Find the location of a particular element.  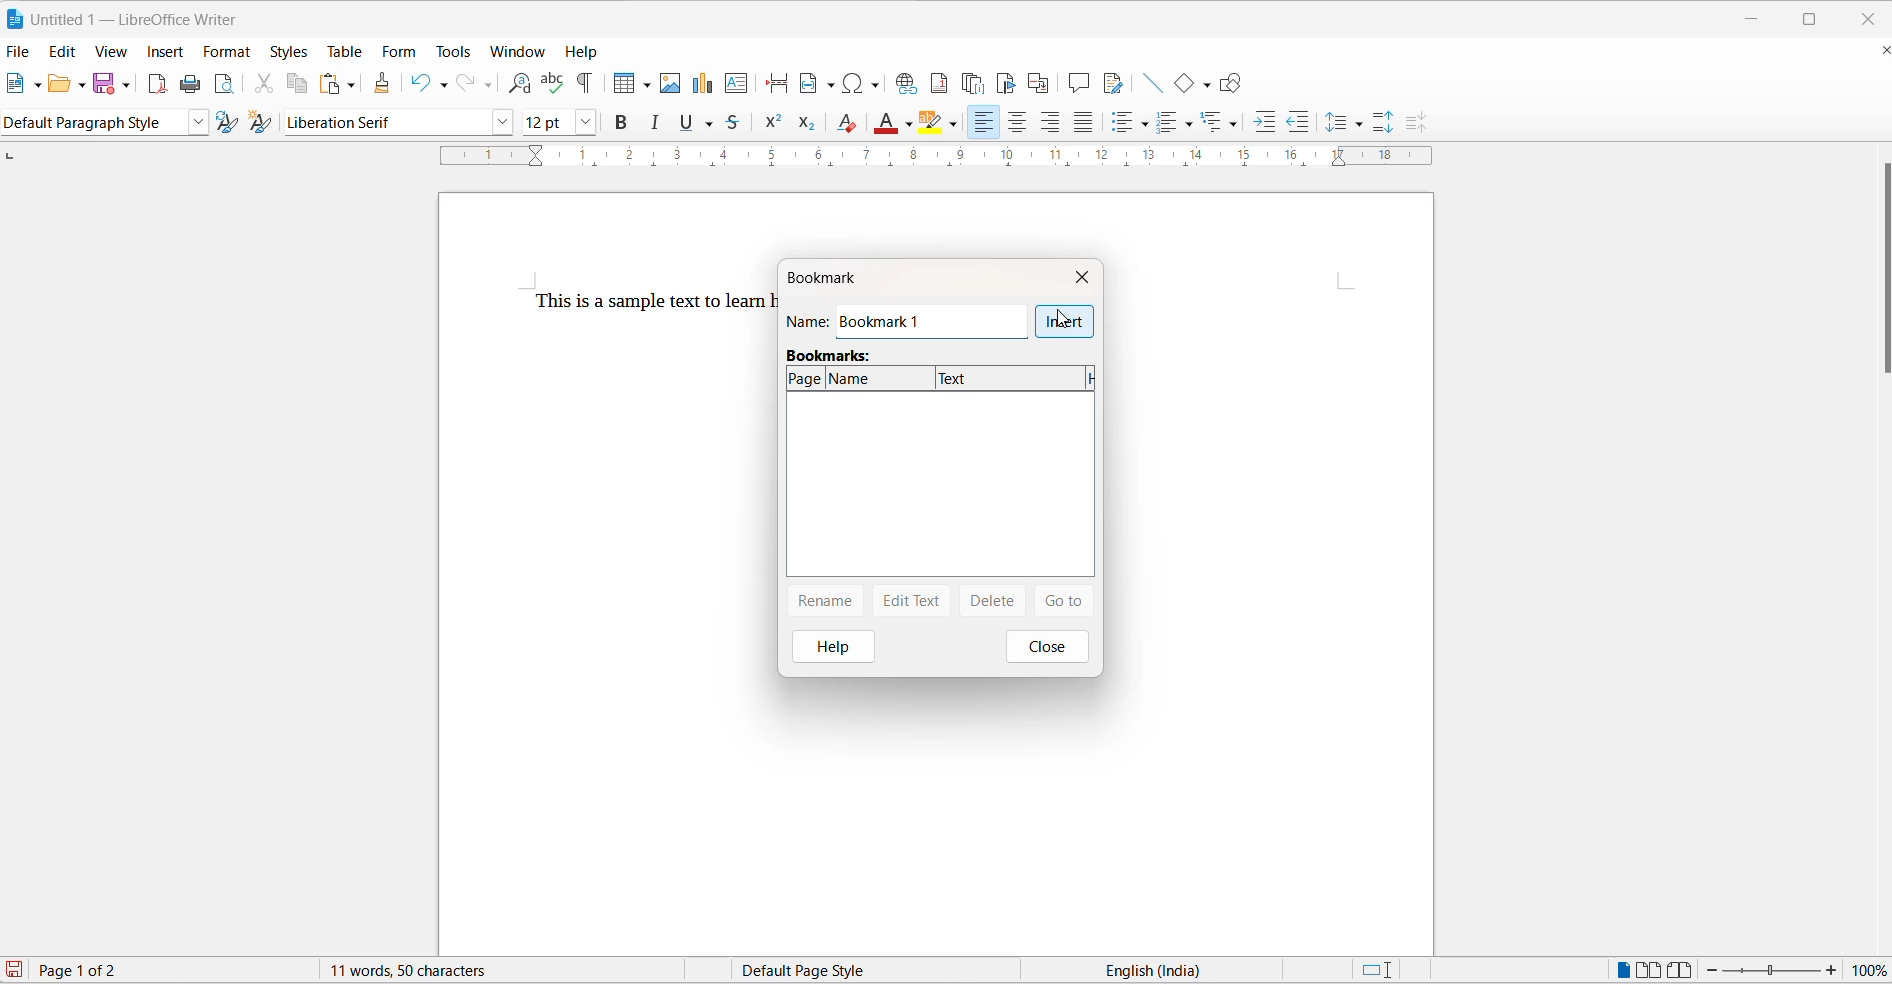

insert endnote is located at coordinates (975, 80).